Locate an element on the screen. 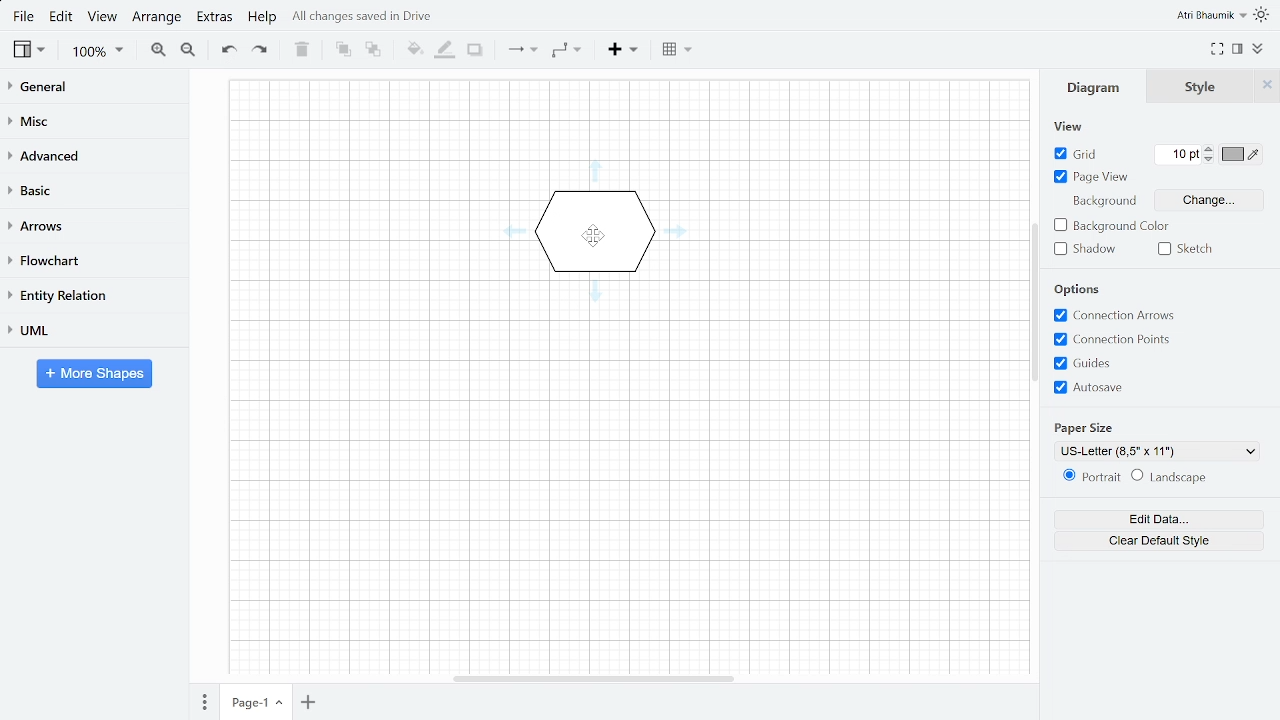 This screenshot has width=1280, height=720. More shapes is located at coordinates (94, 374).